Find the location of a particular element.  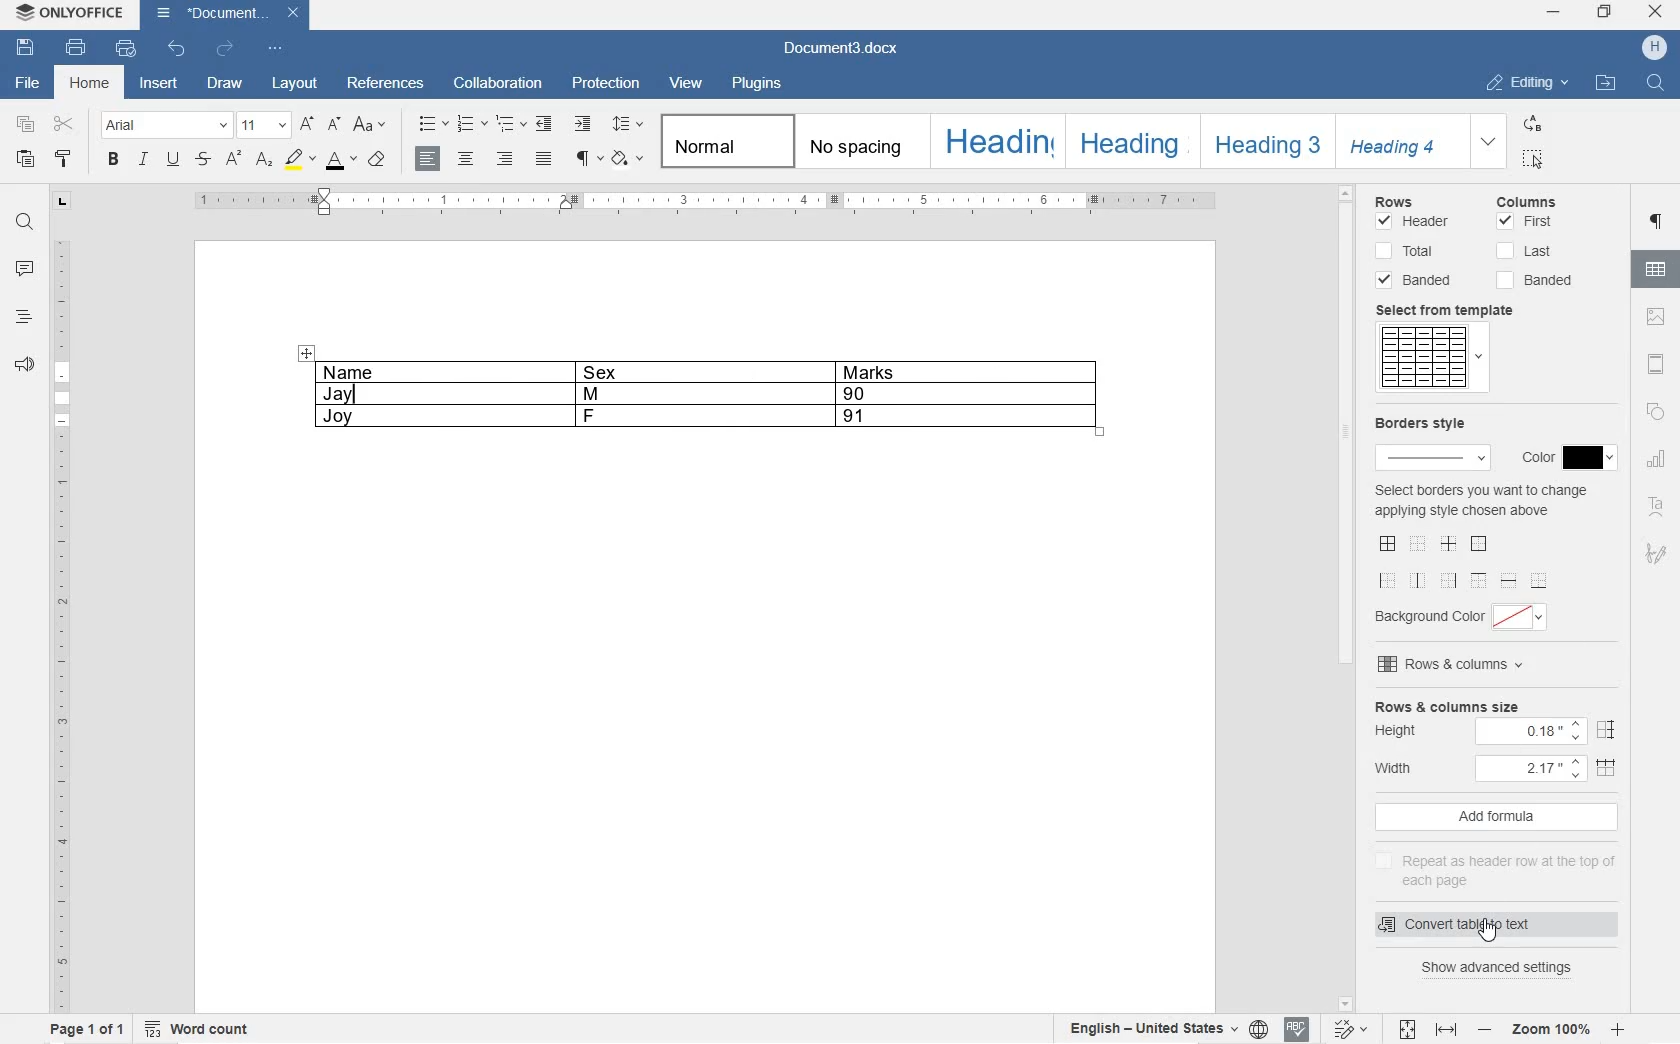

First is located at coordinates (1526, 222).